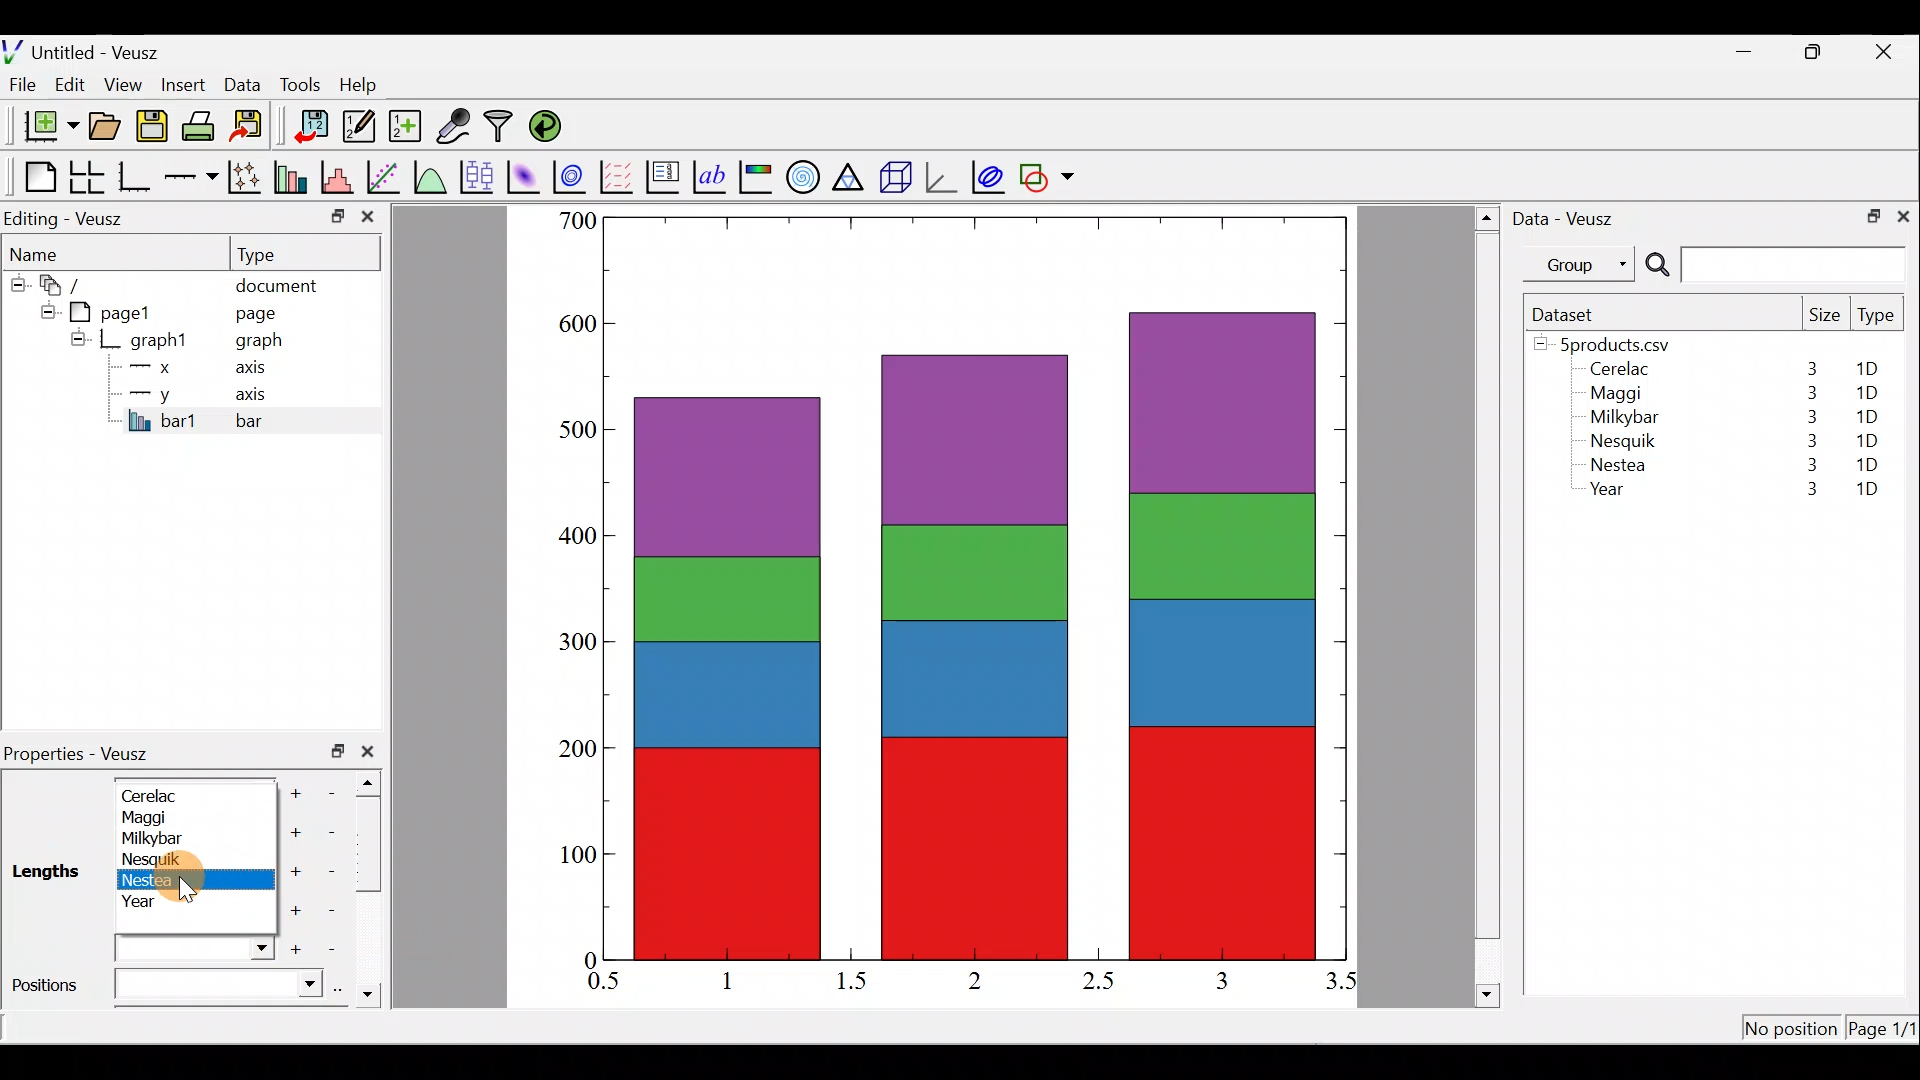 The image size is (1920, 1080). Describe the element at coordinates (154, 130) in the screenshot. I see `Save the document` at that location.